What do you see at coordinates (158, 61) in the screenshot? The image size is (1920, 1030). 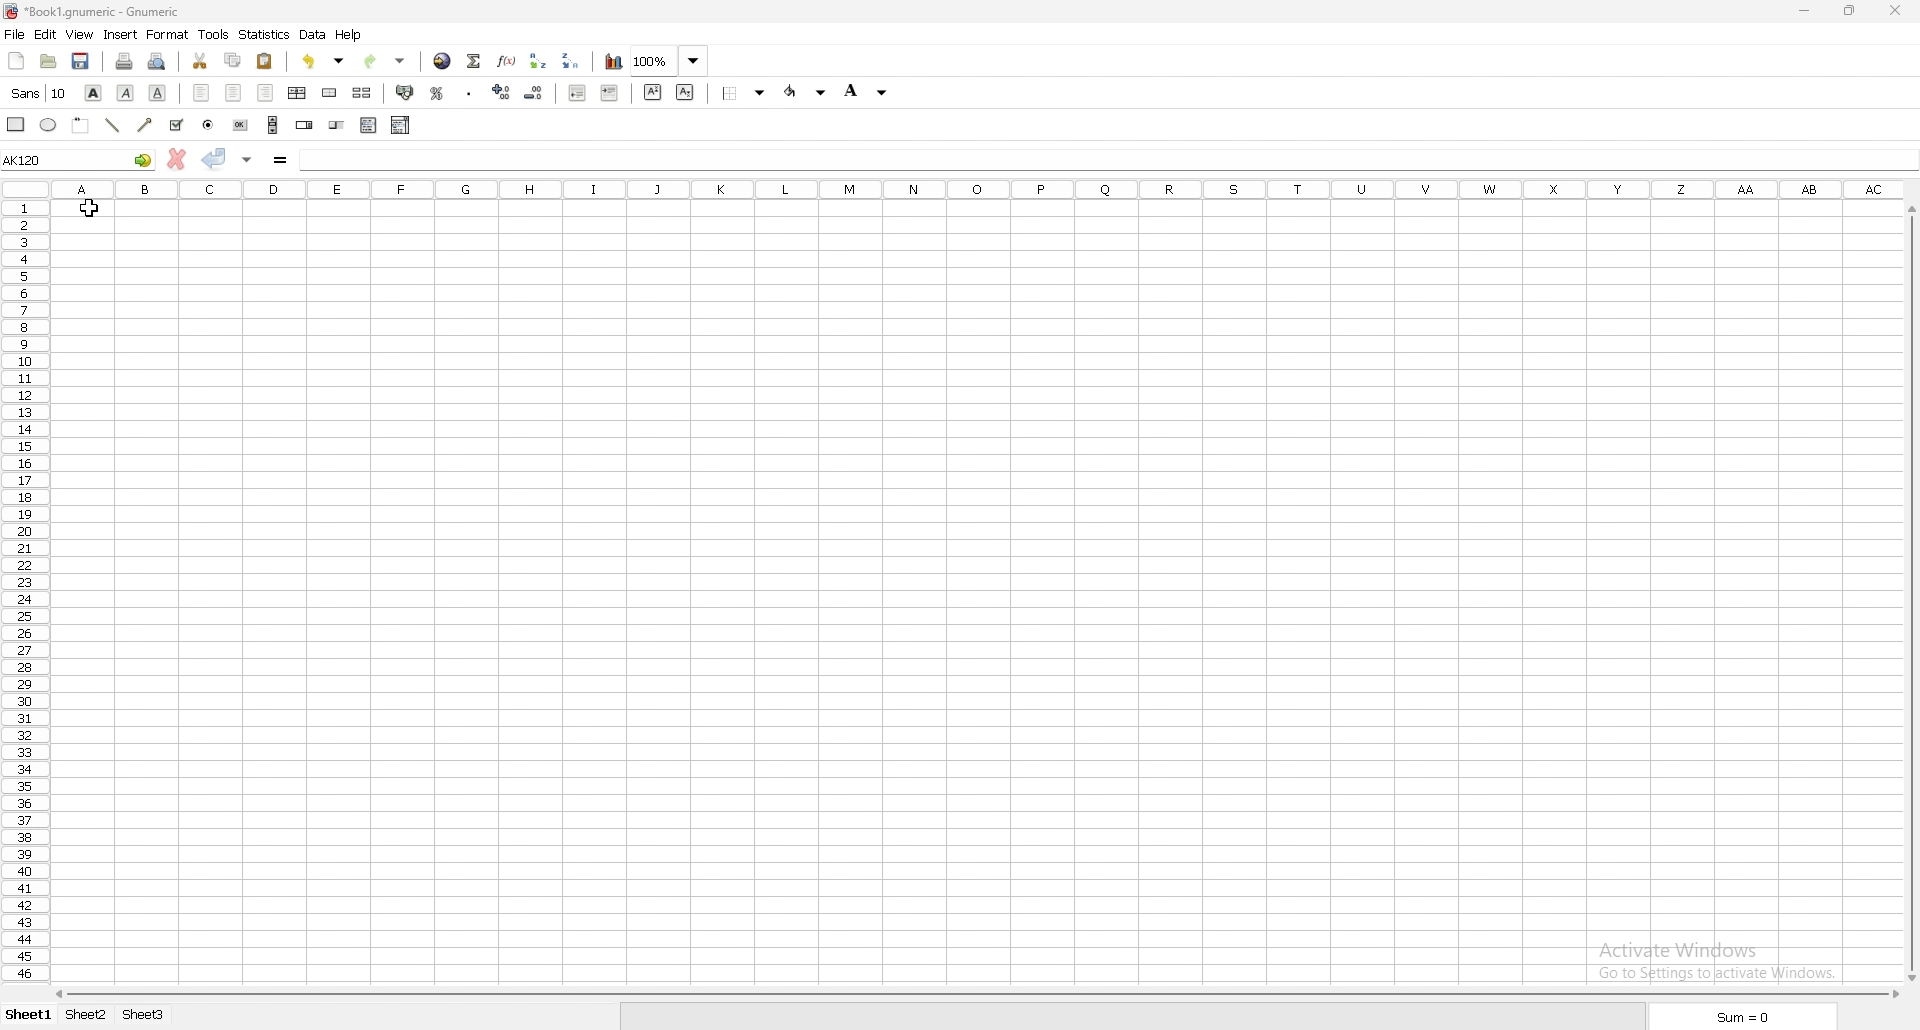 I see `print preview` at bounding box center [158, 61].